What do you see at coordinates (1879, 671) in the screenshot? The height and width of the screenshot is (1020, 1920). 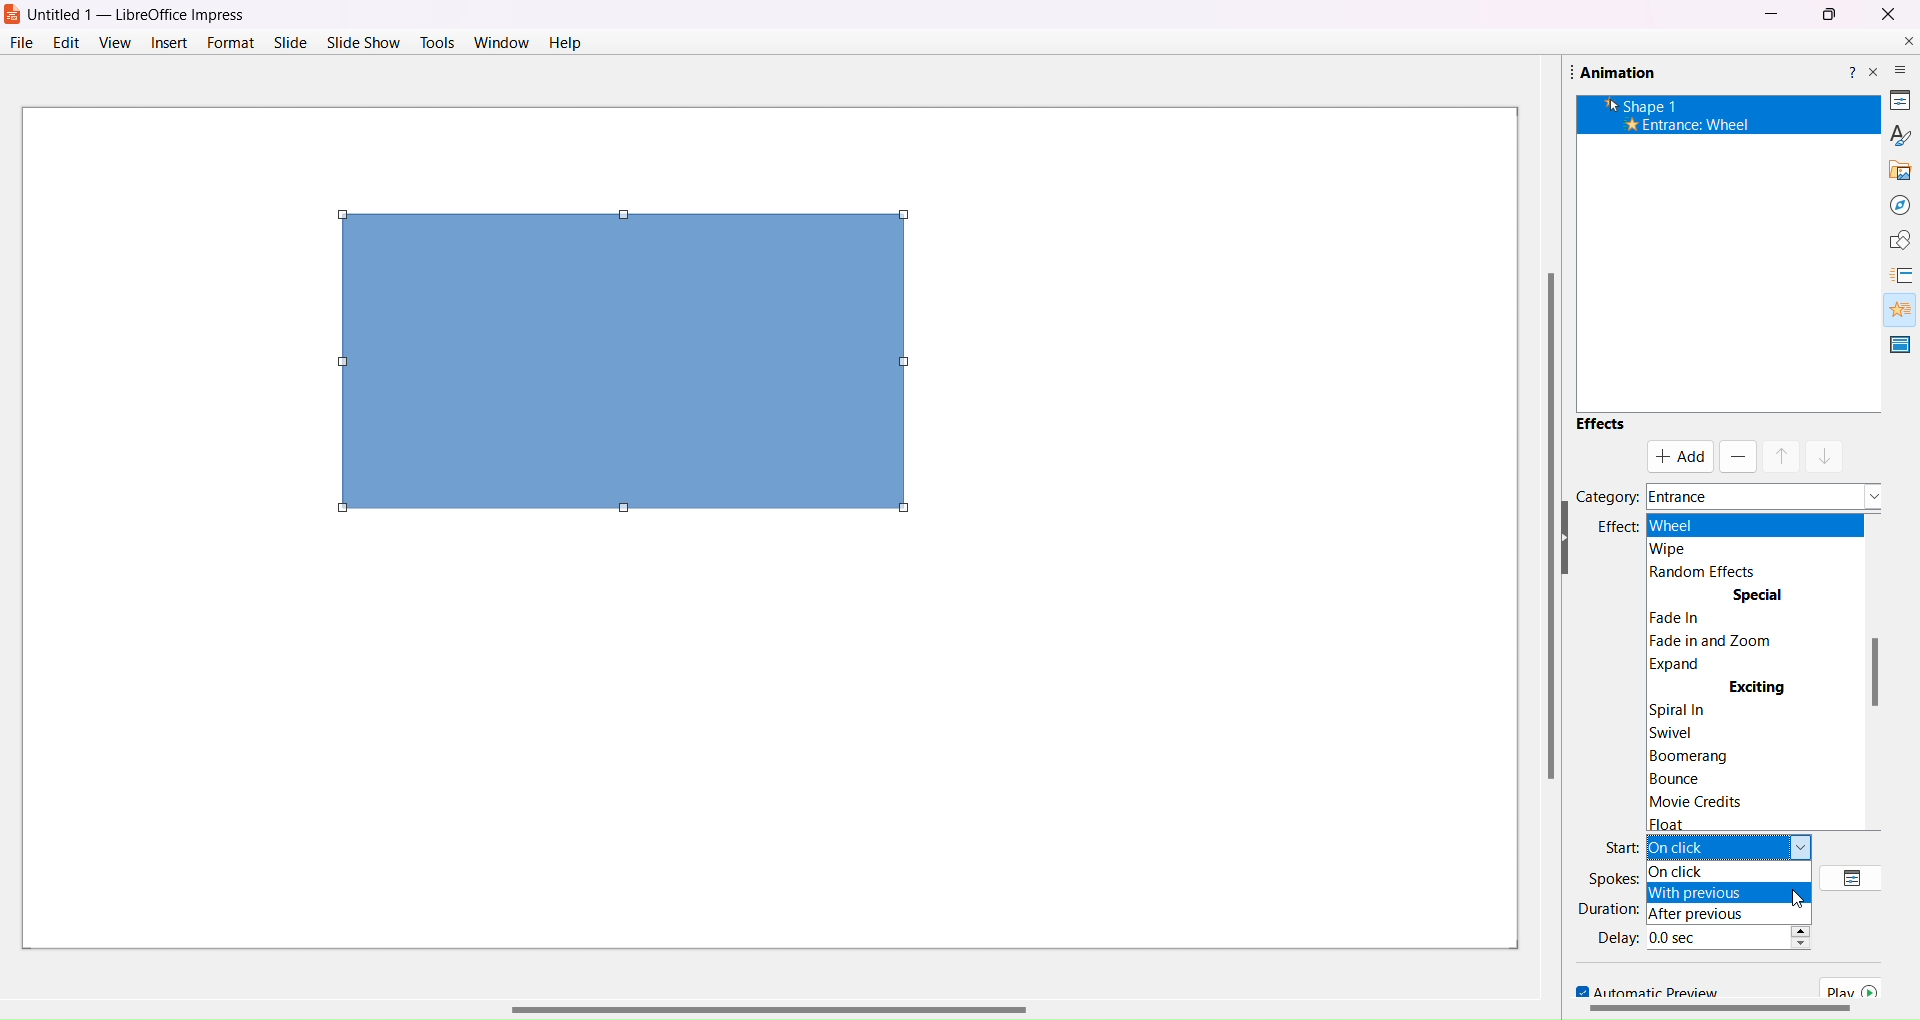 I see `Scroll Bar` at bounding box center [1879, 671].